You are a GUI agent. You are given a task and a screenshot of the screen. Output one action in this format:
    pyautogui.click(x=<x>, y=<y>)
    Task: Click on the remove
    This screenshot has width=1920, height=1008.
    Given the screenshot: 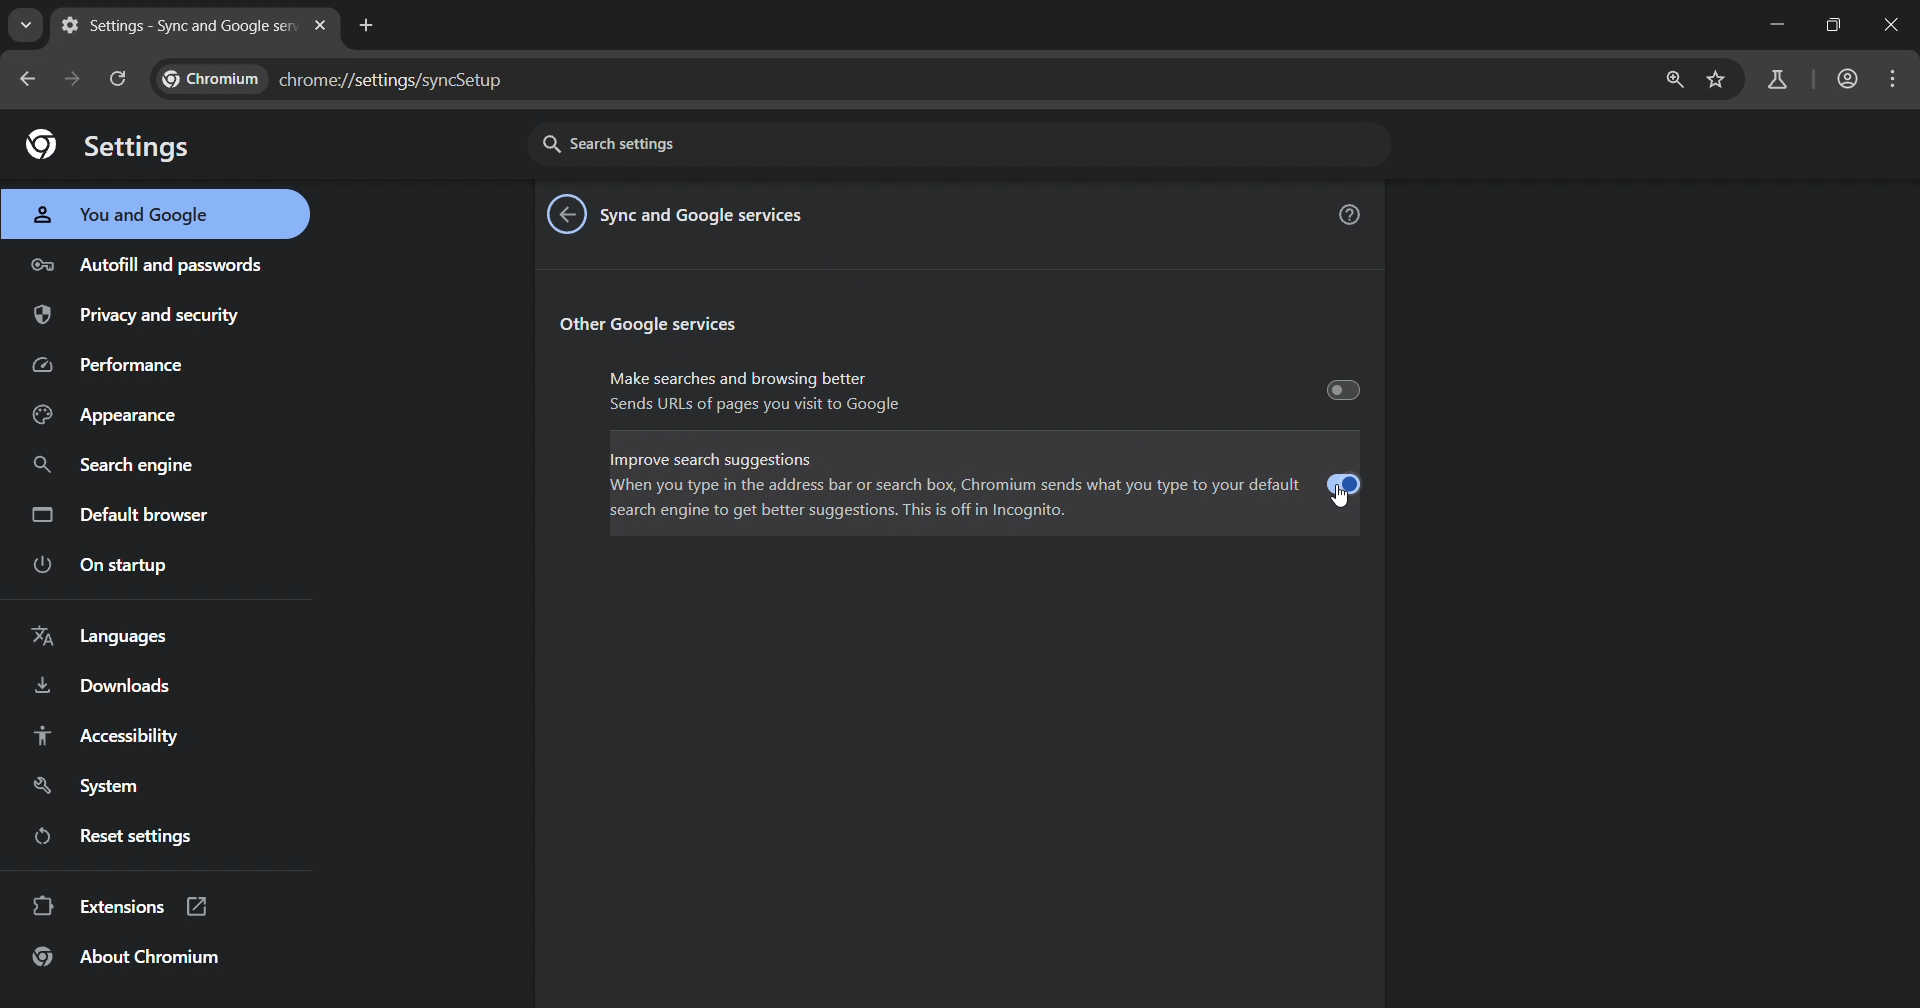 What is the action you would take?
    pyautogui.click(x=1894, y=27)
    